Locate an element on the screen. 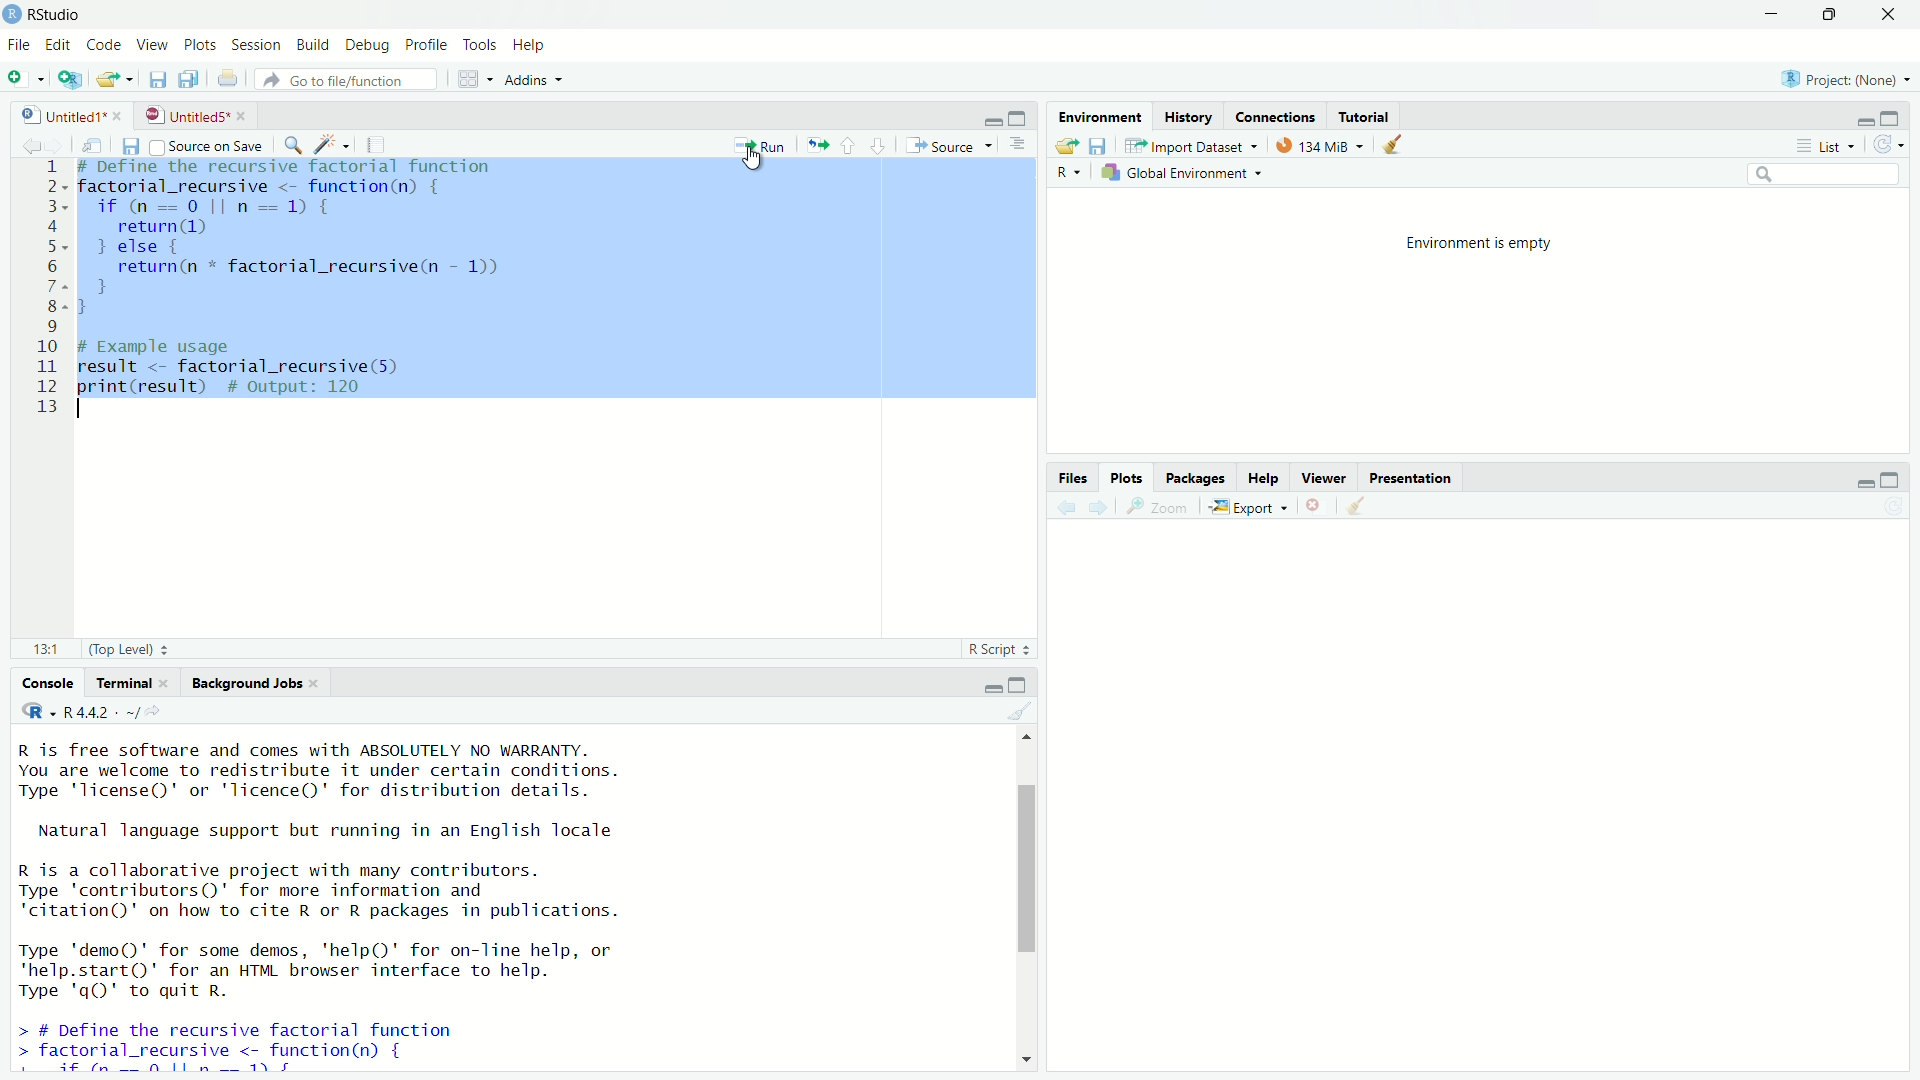 Image resolution: width=1920 pixels, height=1080 pixels. Compile Report (Ctrl + Shift + K) is located at coordinates (380, 143).